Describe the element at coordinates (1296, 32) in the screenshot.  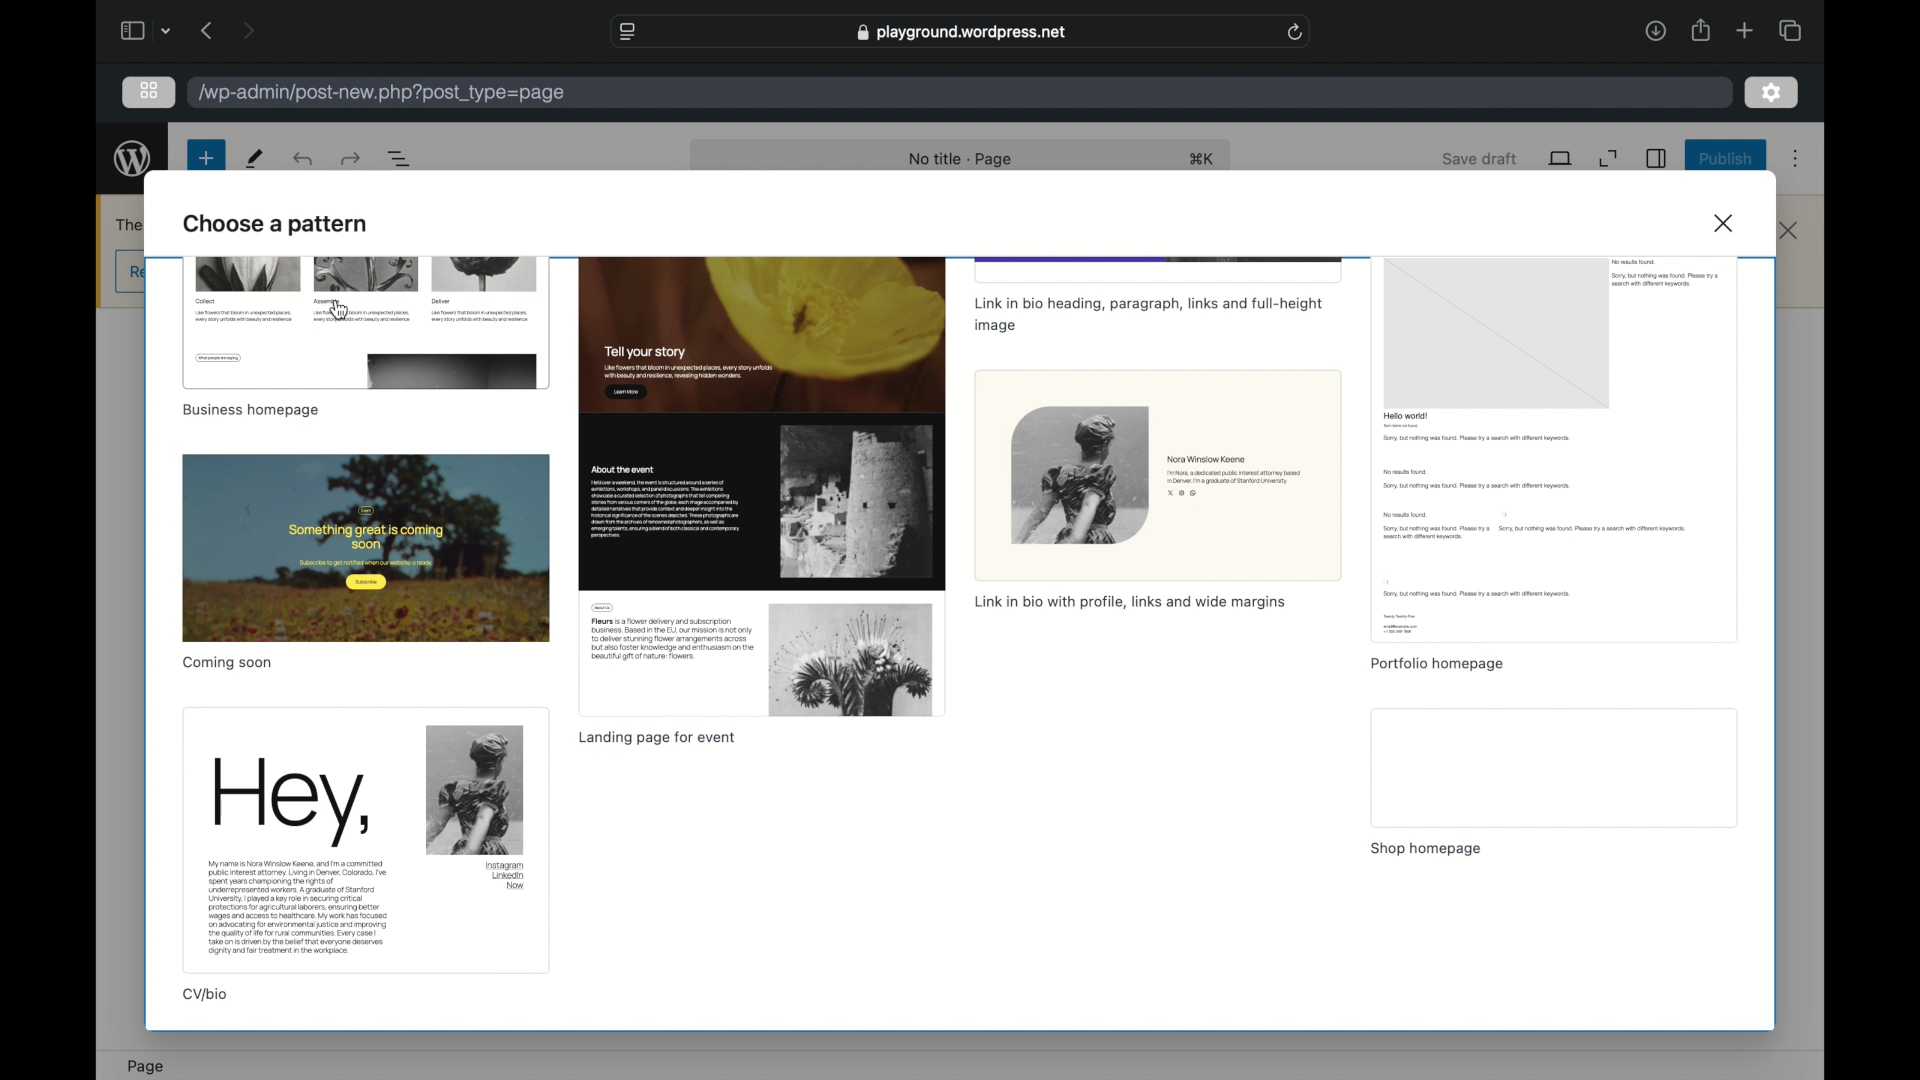
I see `refresh` at that location.